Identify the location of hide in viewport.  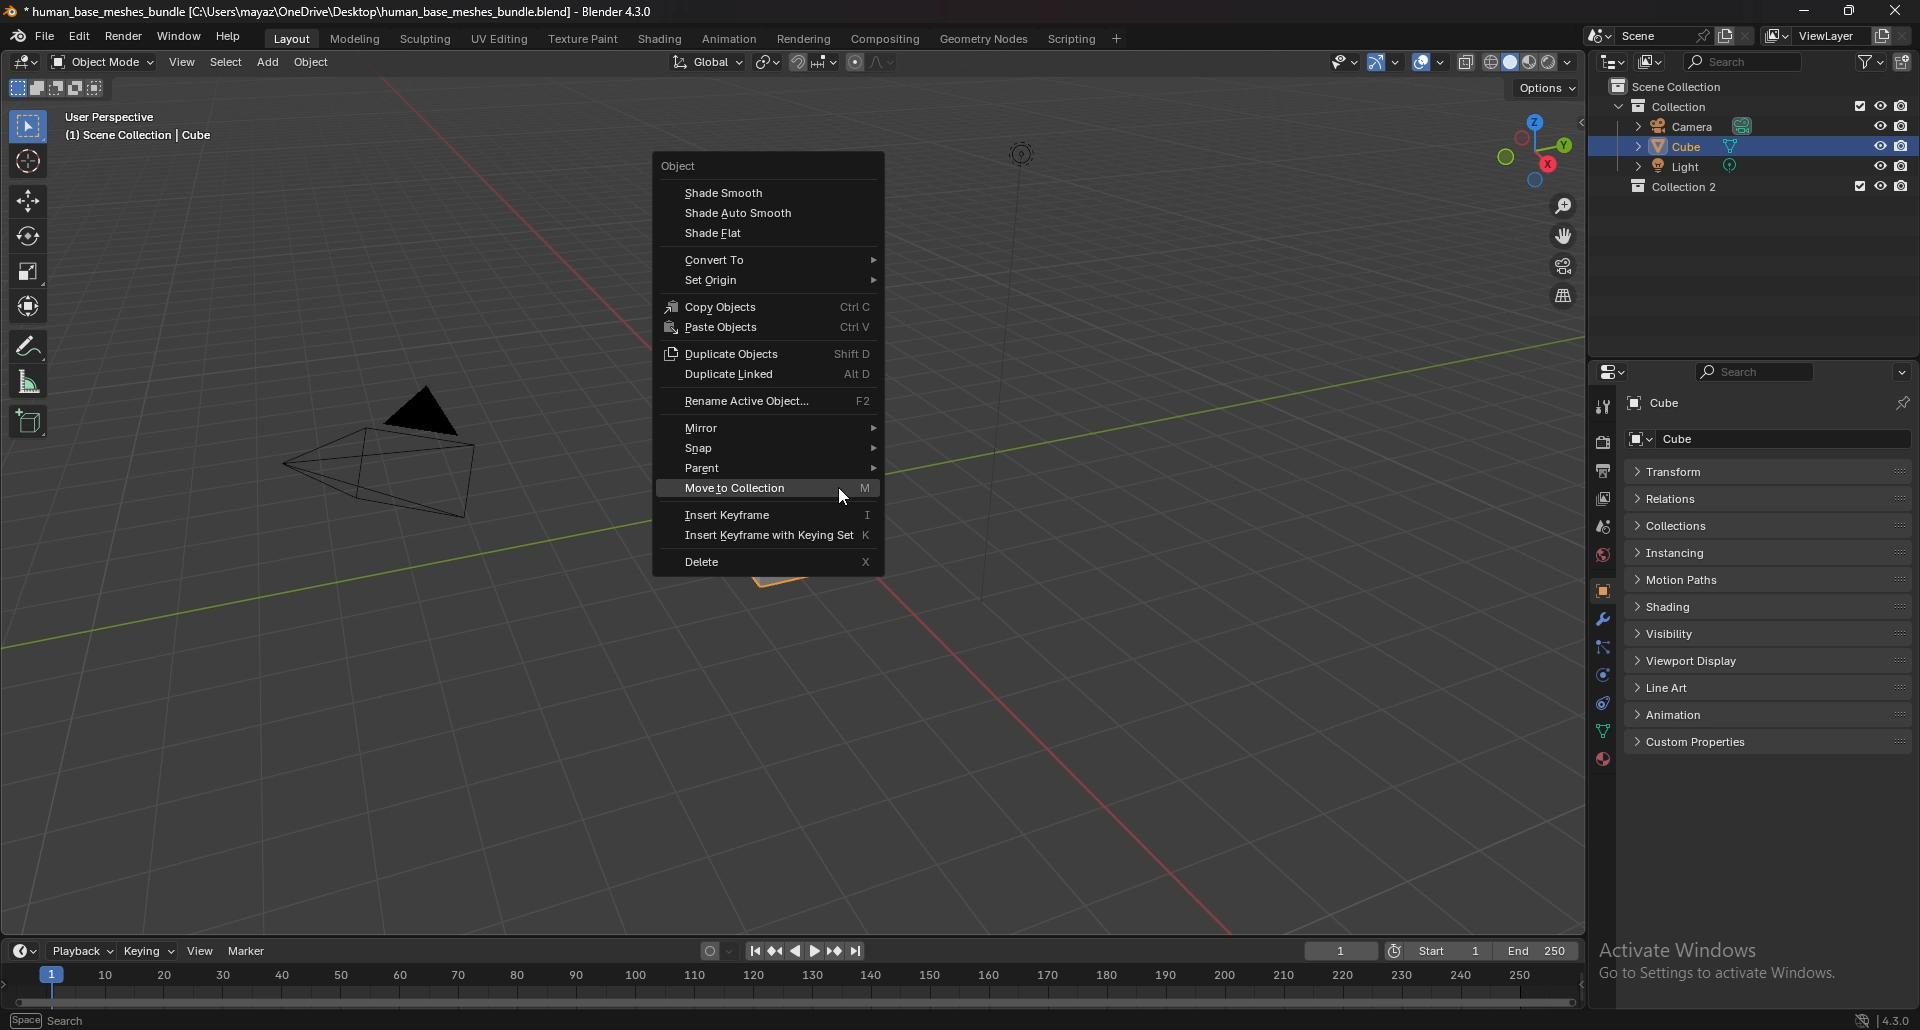
(1879, 105).